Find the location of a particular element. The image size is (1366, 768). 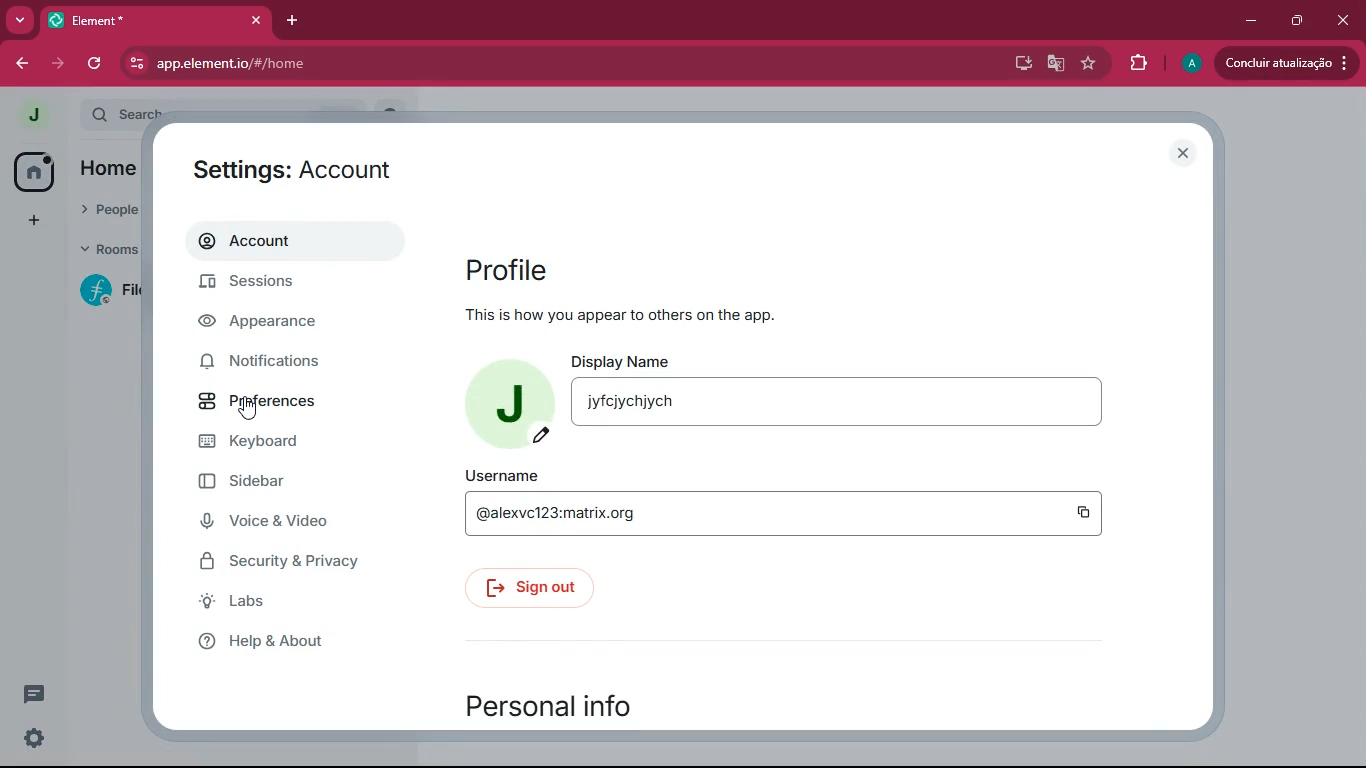

sidebar is located at coordinates (271, 484).